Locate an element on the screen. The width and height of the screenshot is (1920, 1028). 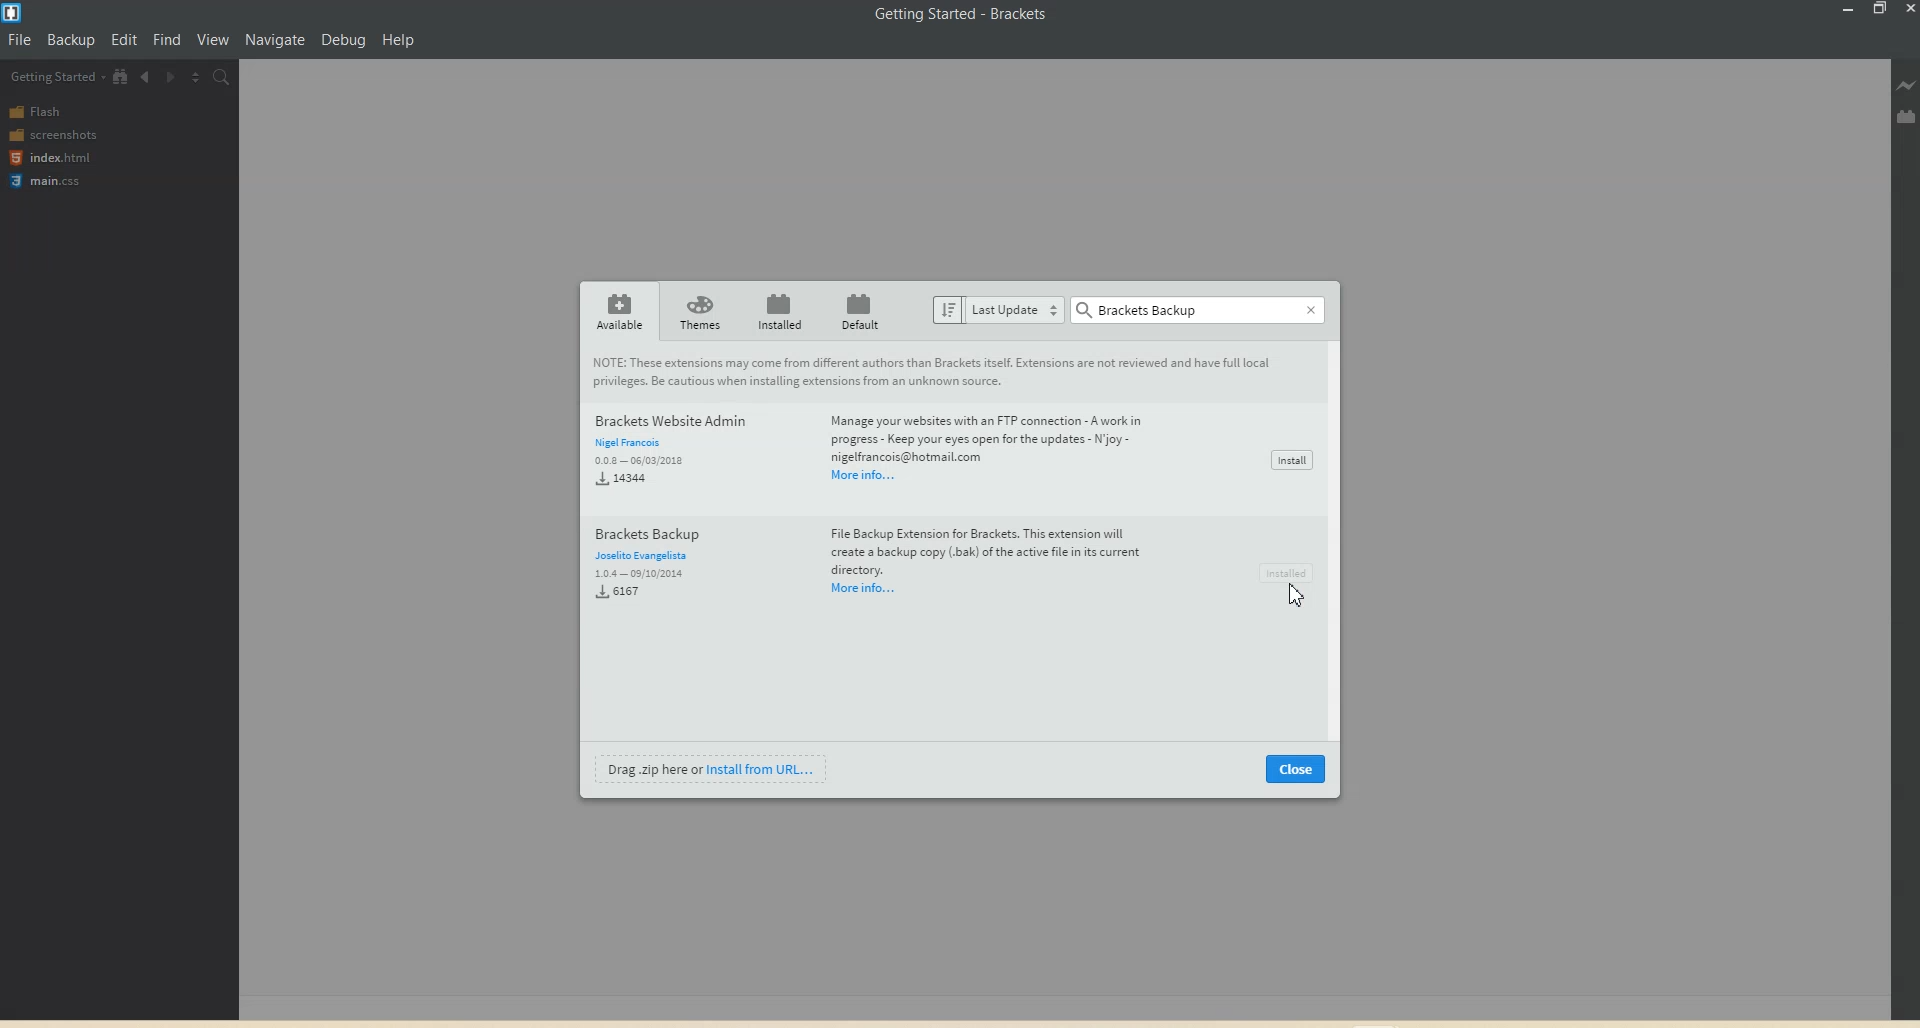
Close is located at coordinates (1297, 769).